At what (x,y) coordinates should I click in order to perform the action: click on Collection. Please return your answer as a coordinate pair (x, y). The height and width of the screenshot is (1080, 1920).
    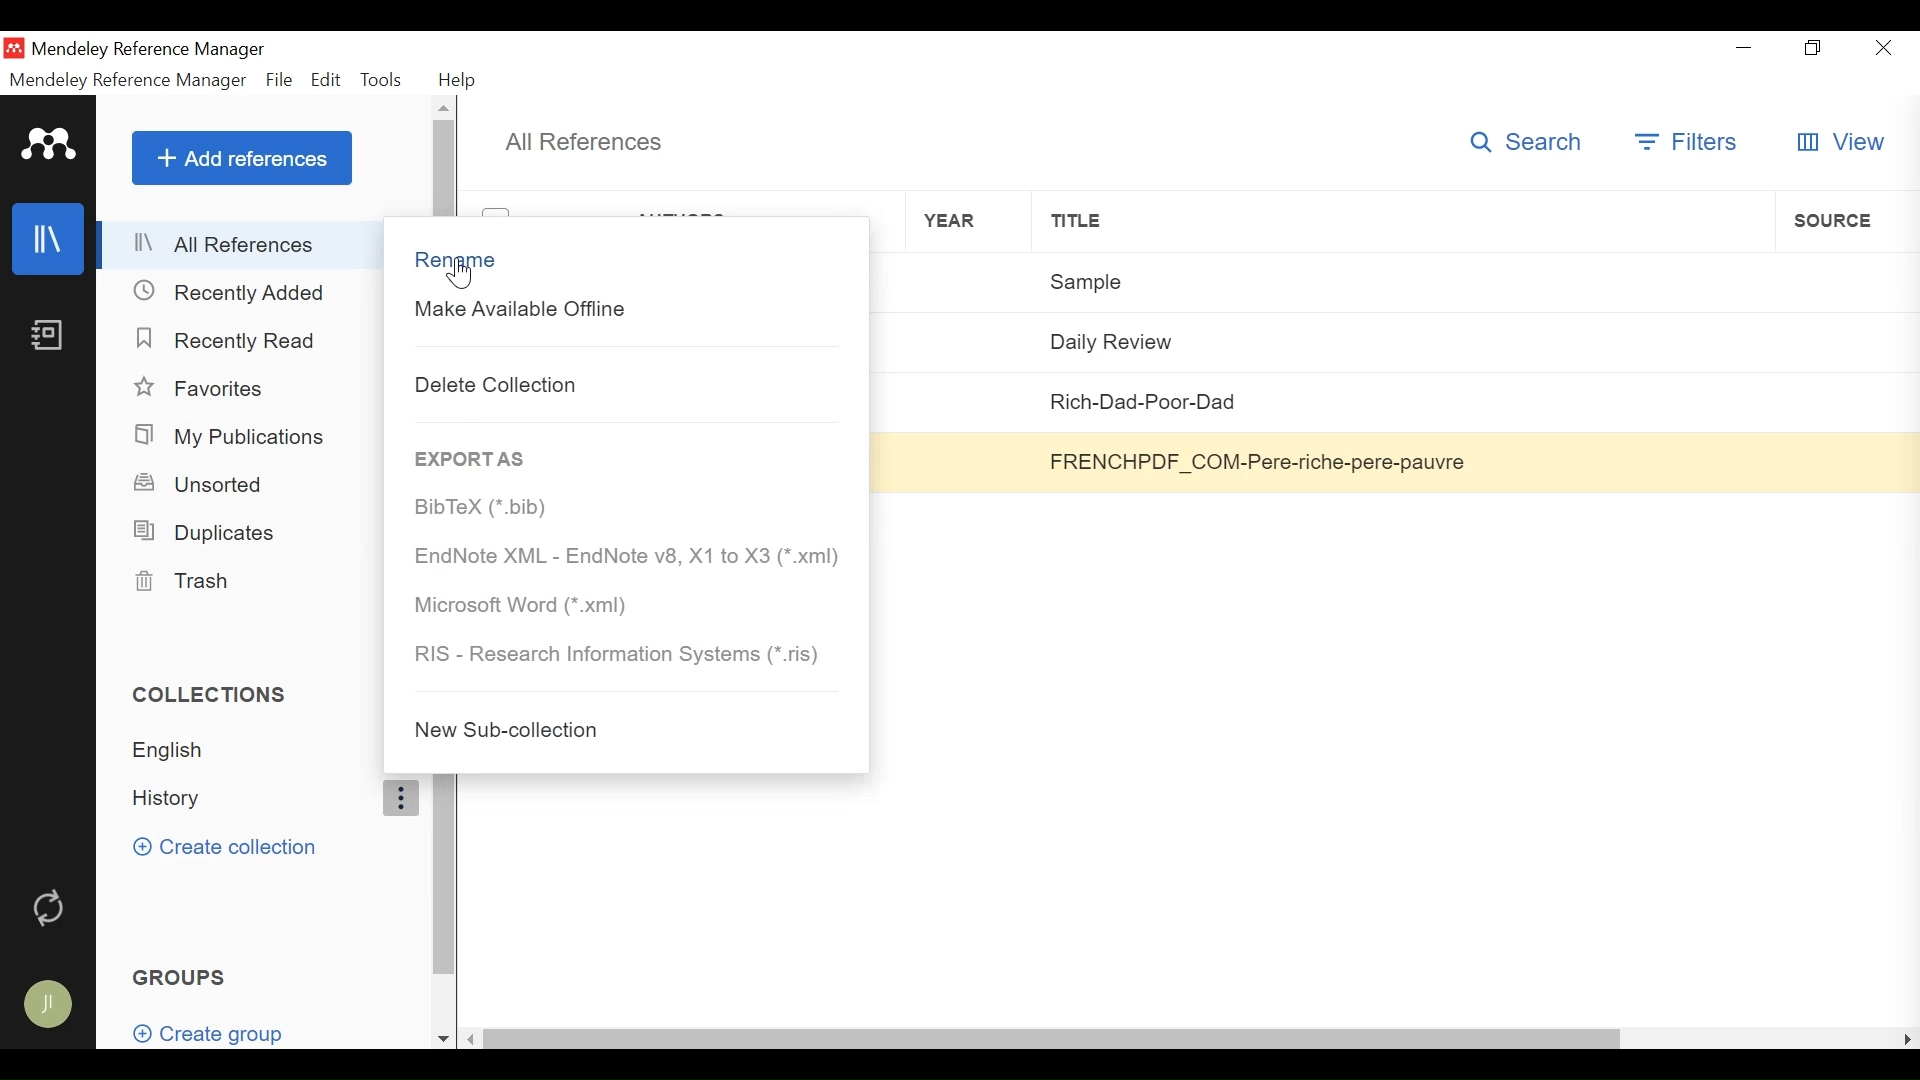
    Looking at the image, I should click on (248, 798).